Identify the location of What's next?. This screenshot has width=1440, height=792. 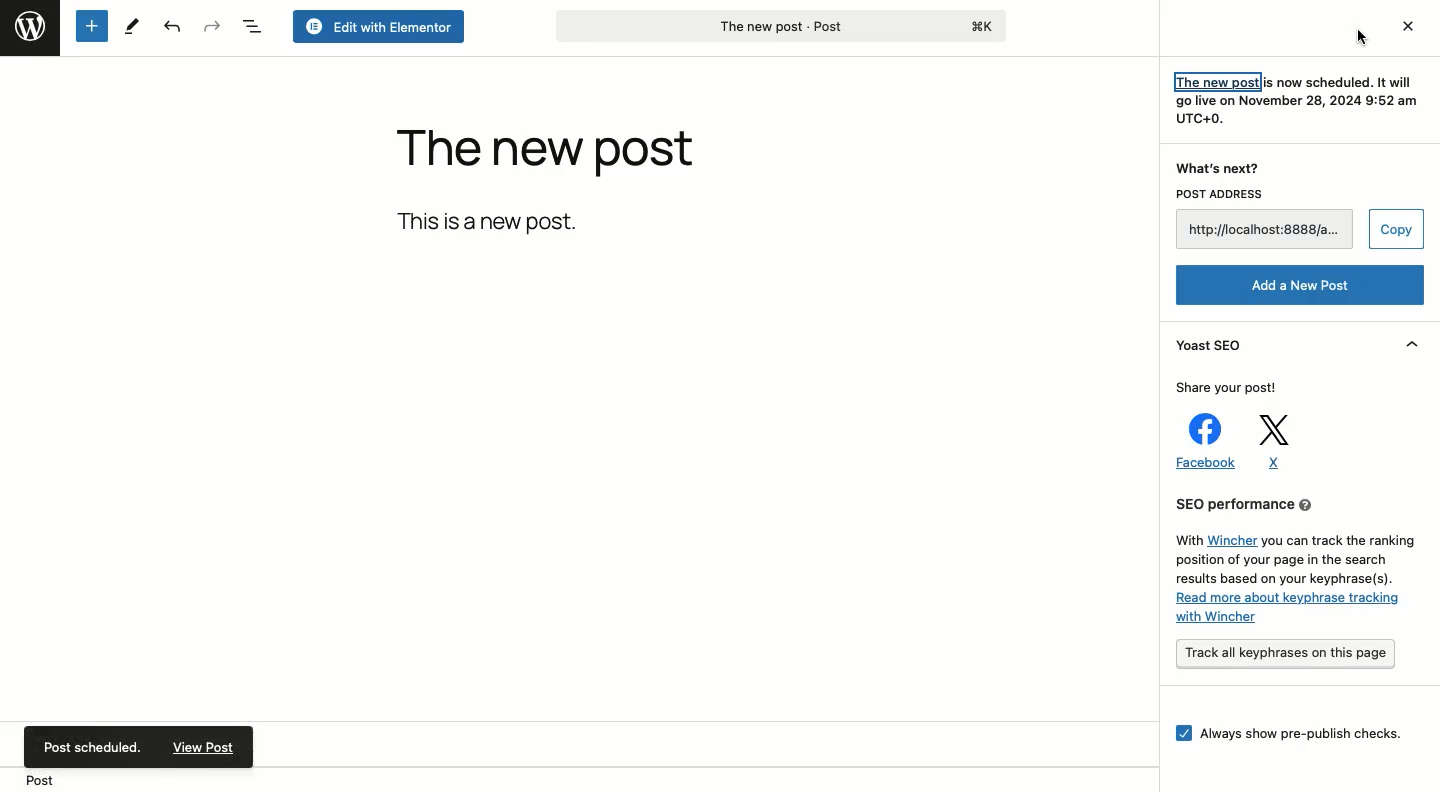
(1220, 168).